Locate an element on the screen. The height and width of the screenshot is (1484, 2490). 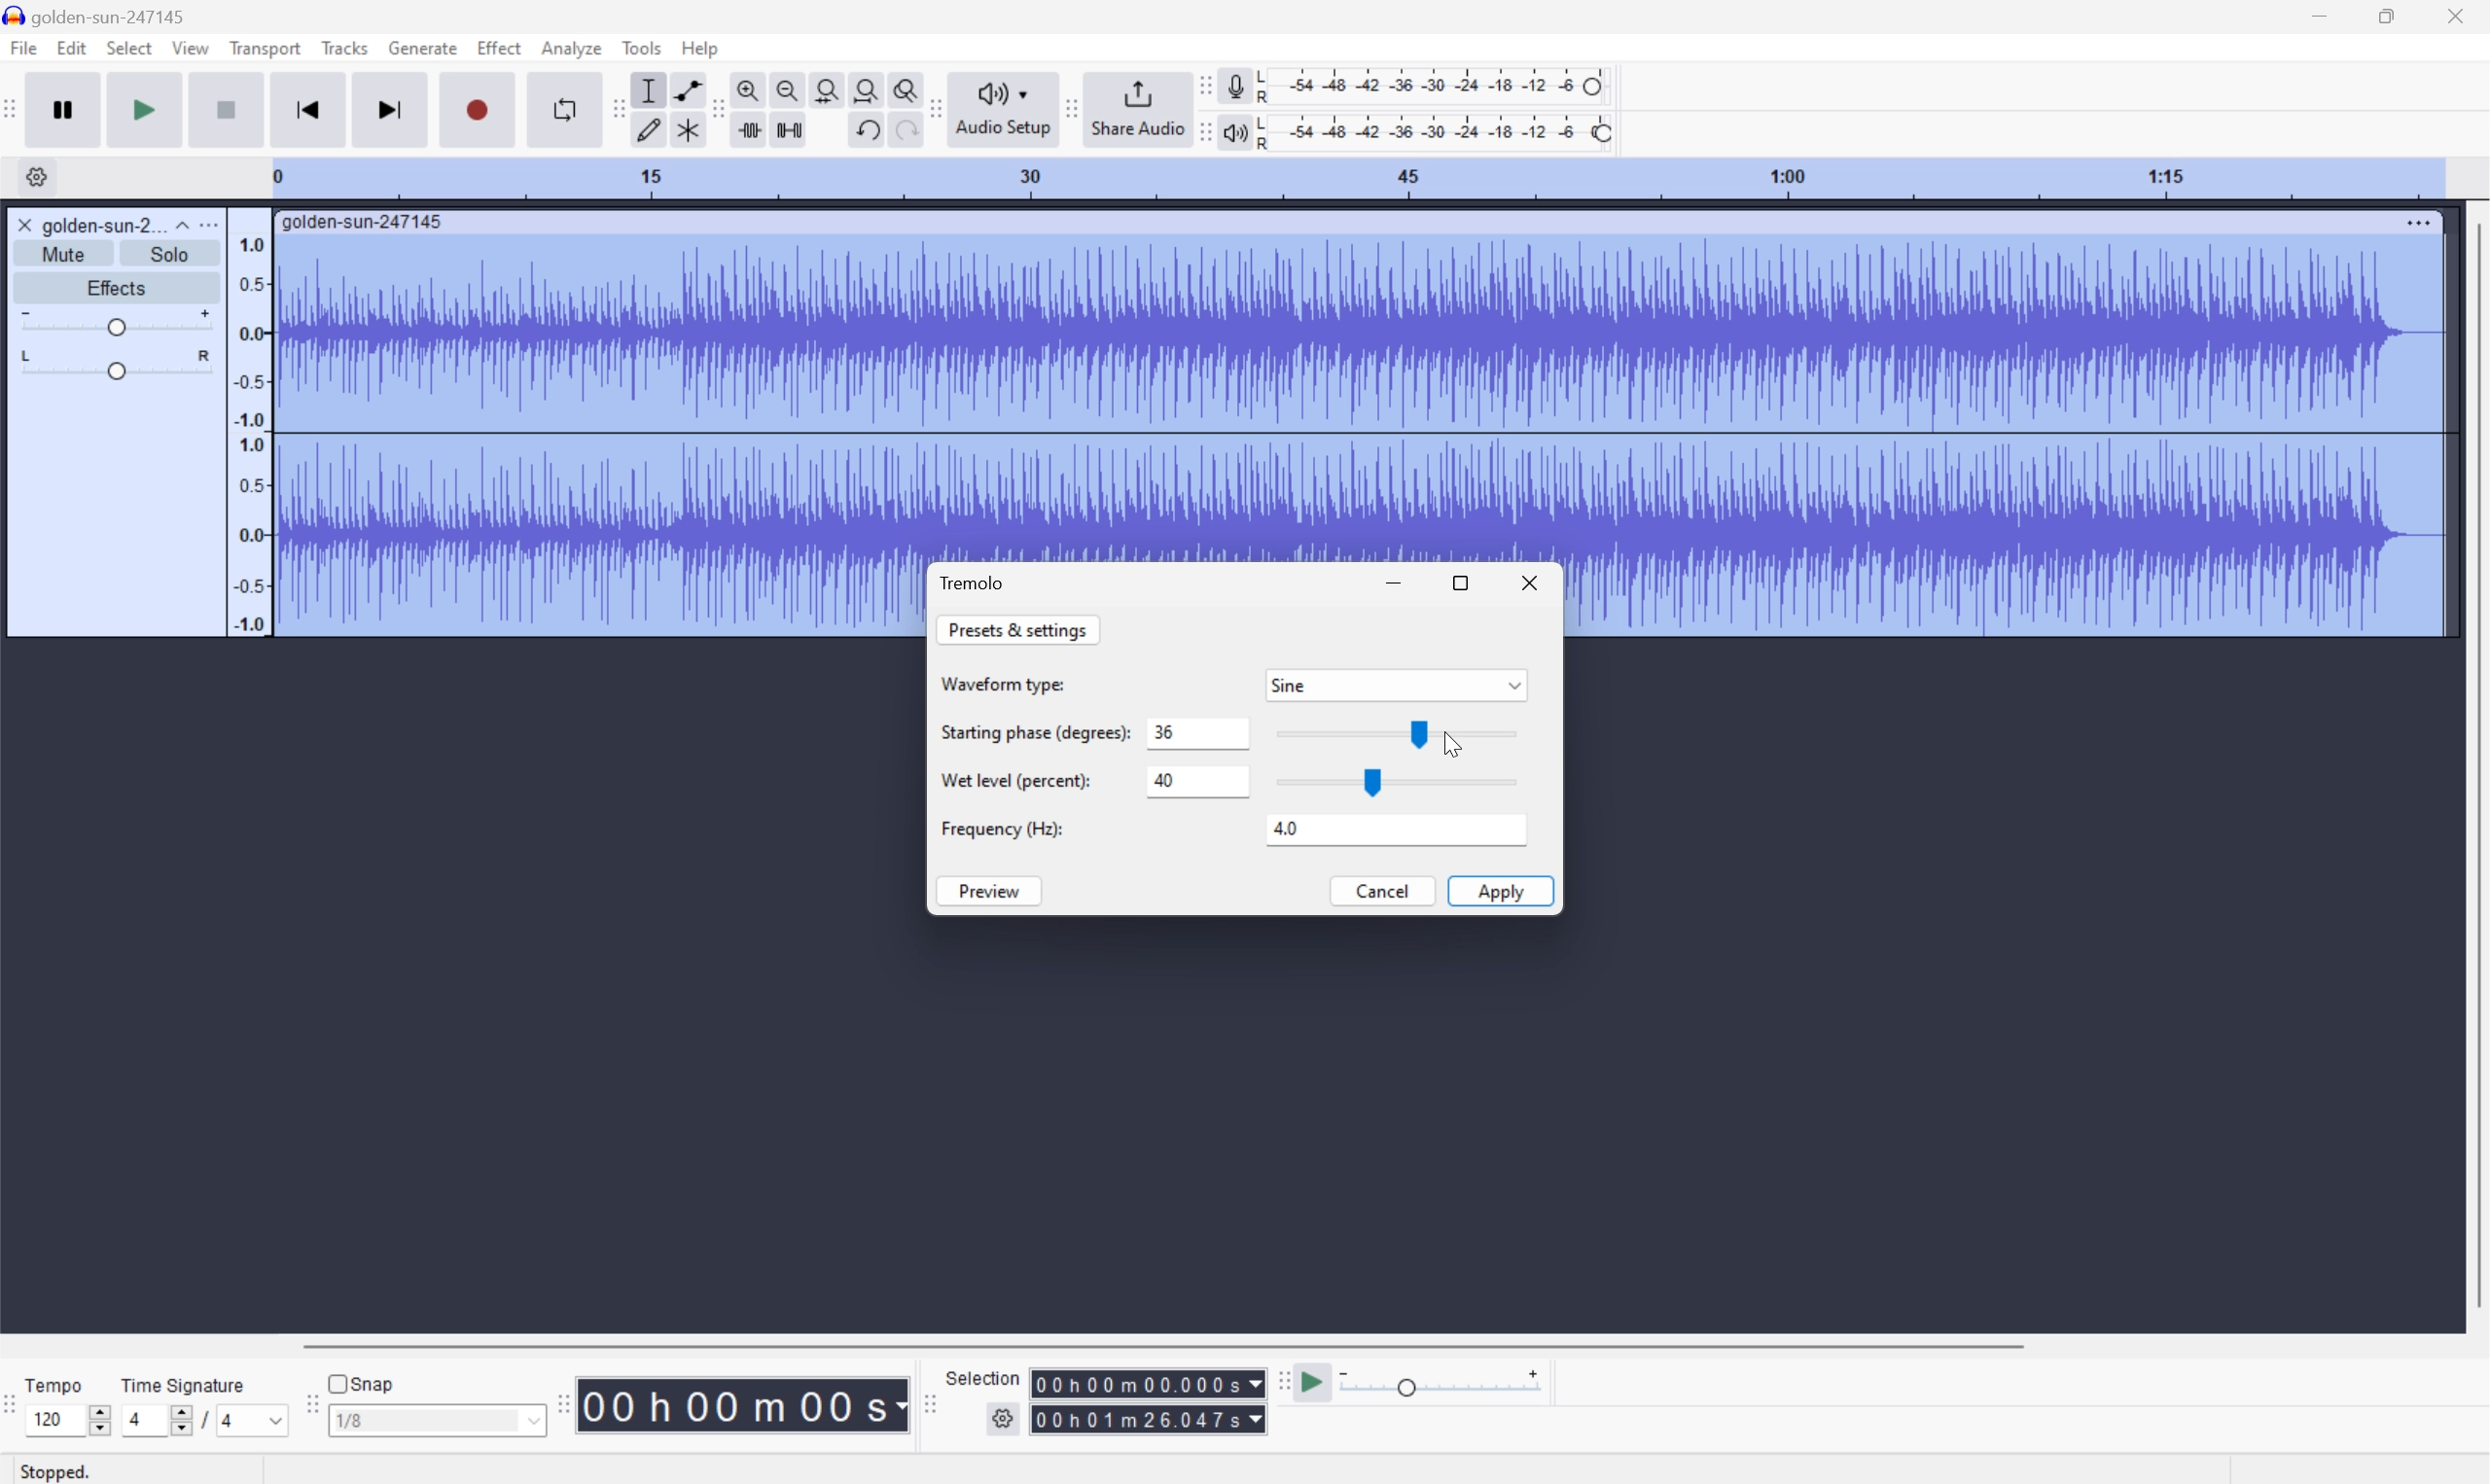
Select is located at coordinates (129, 46).